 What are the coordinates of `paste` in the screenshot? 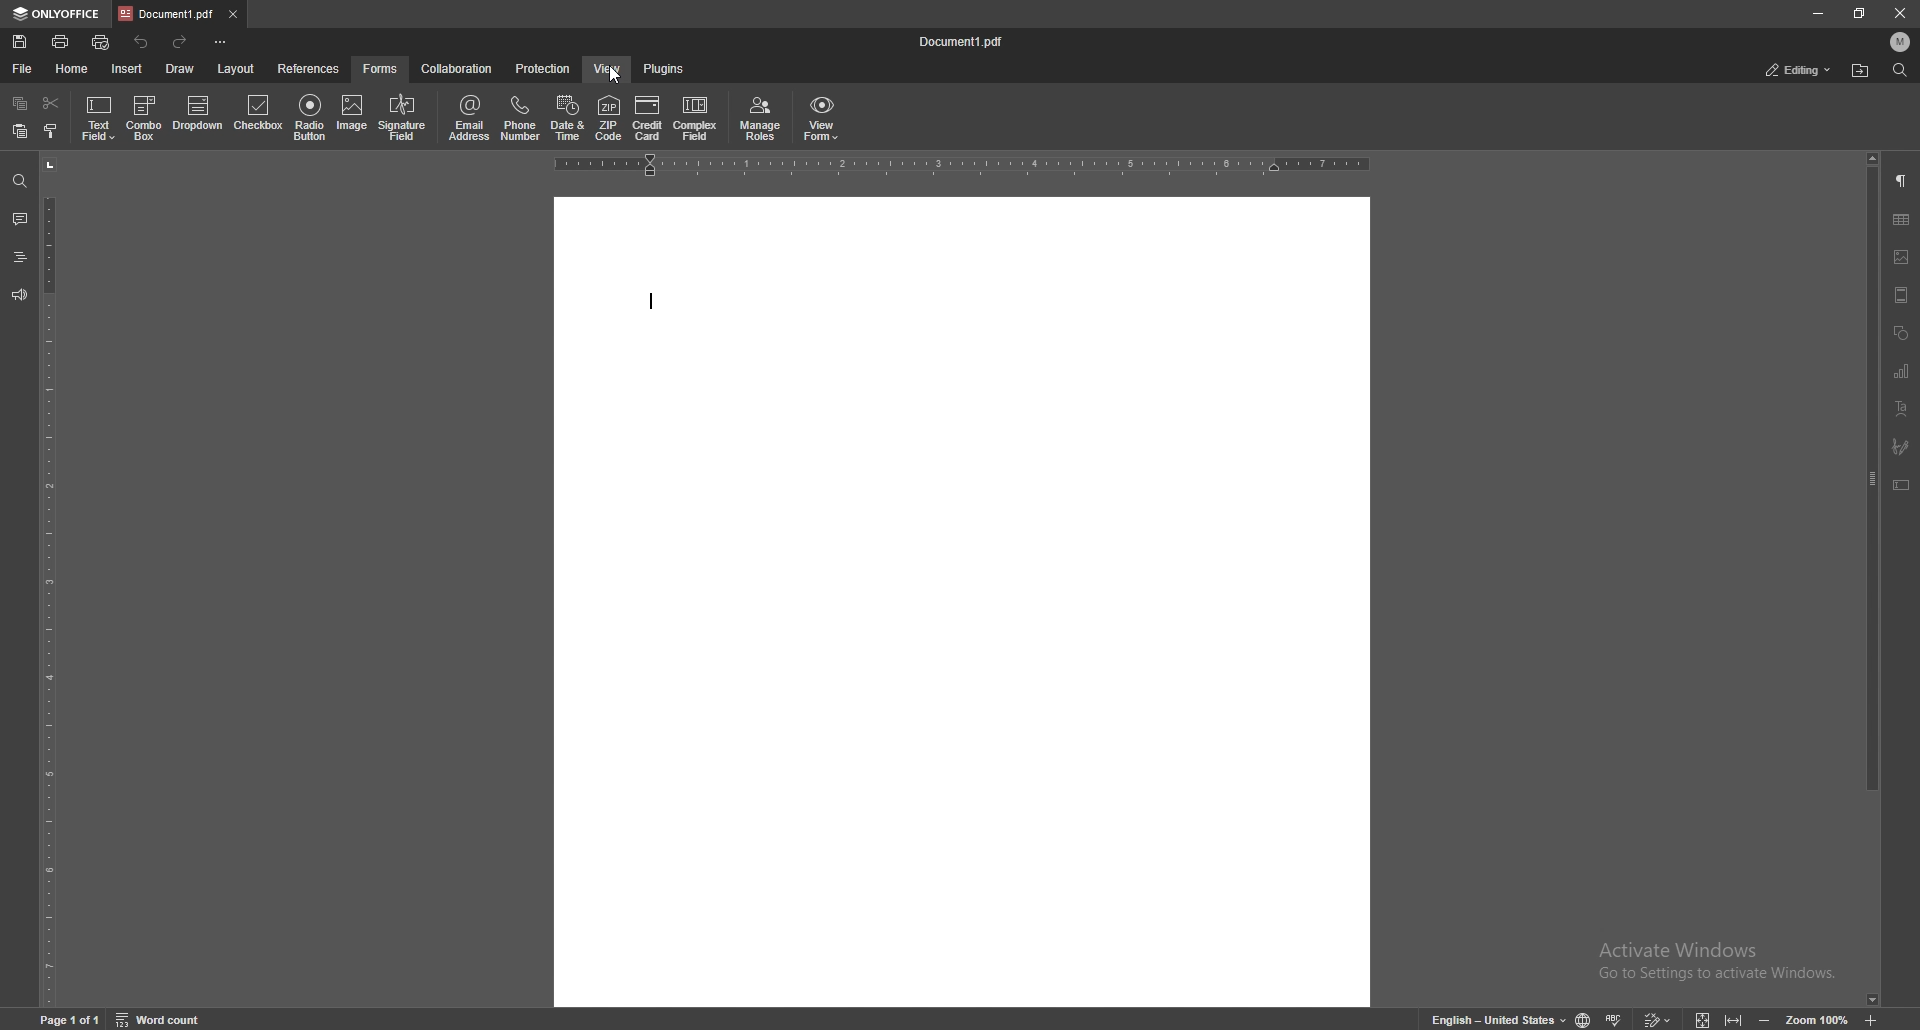 It's located at (20, 131).